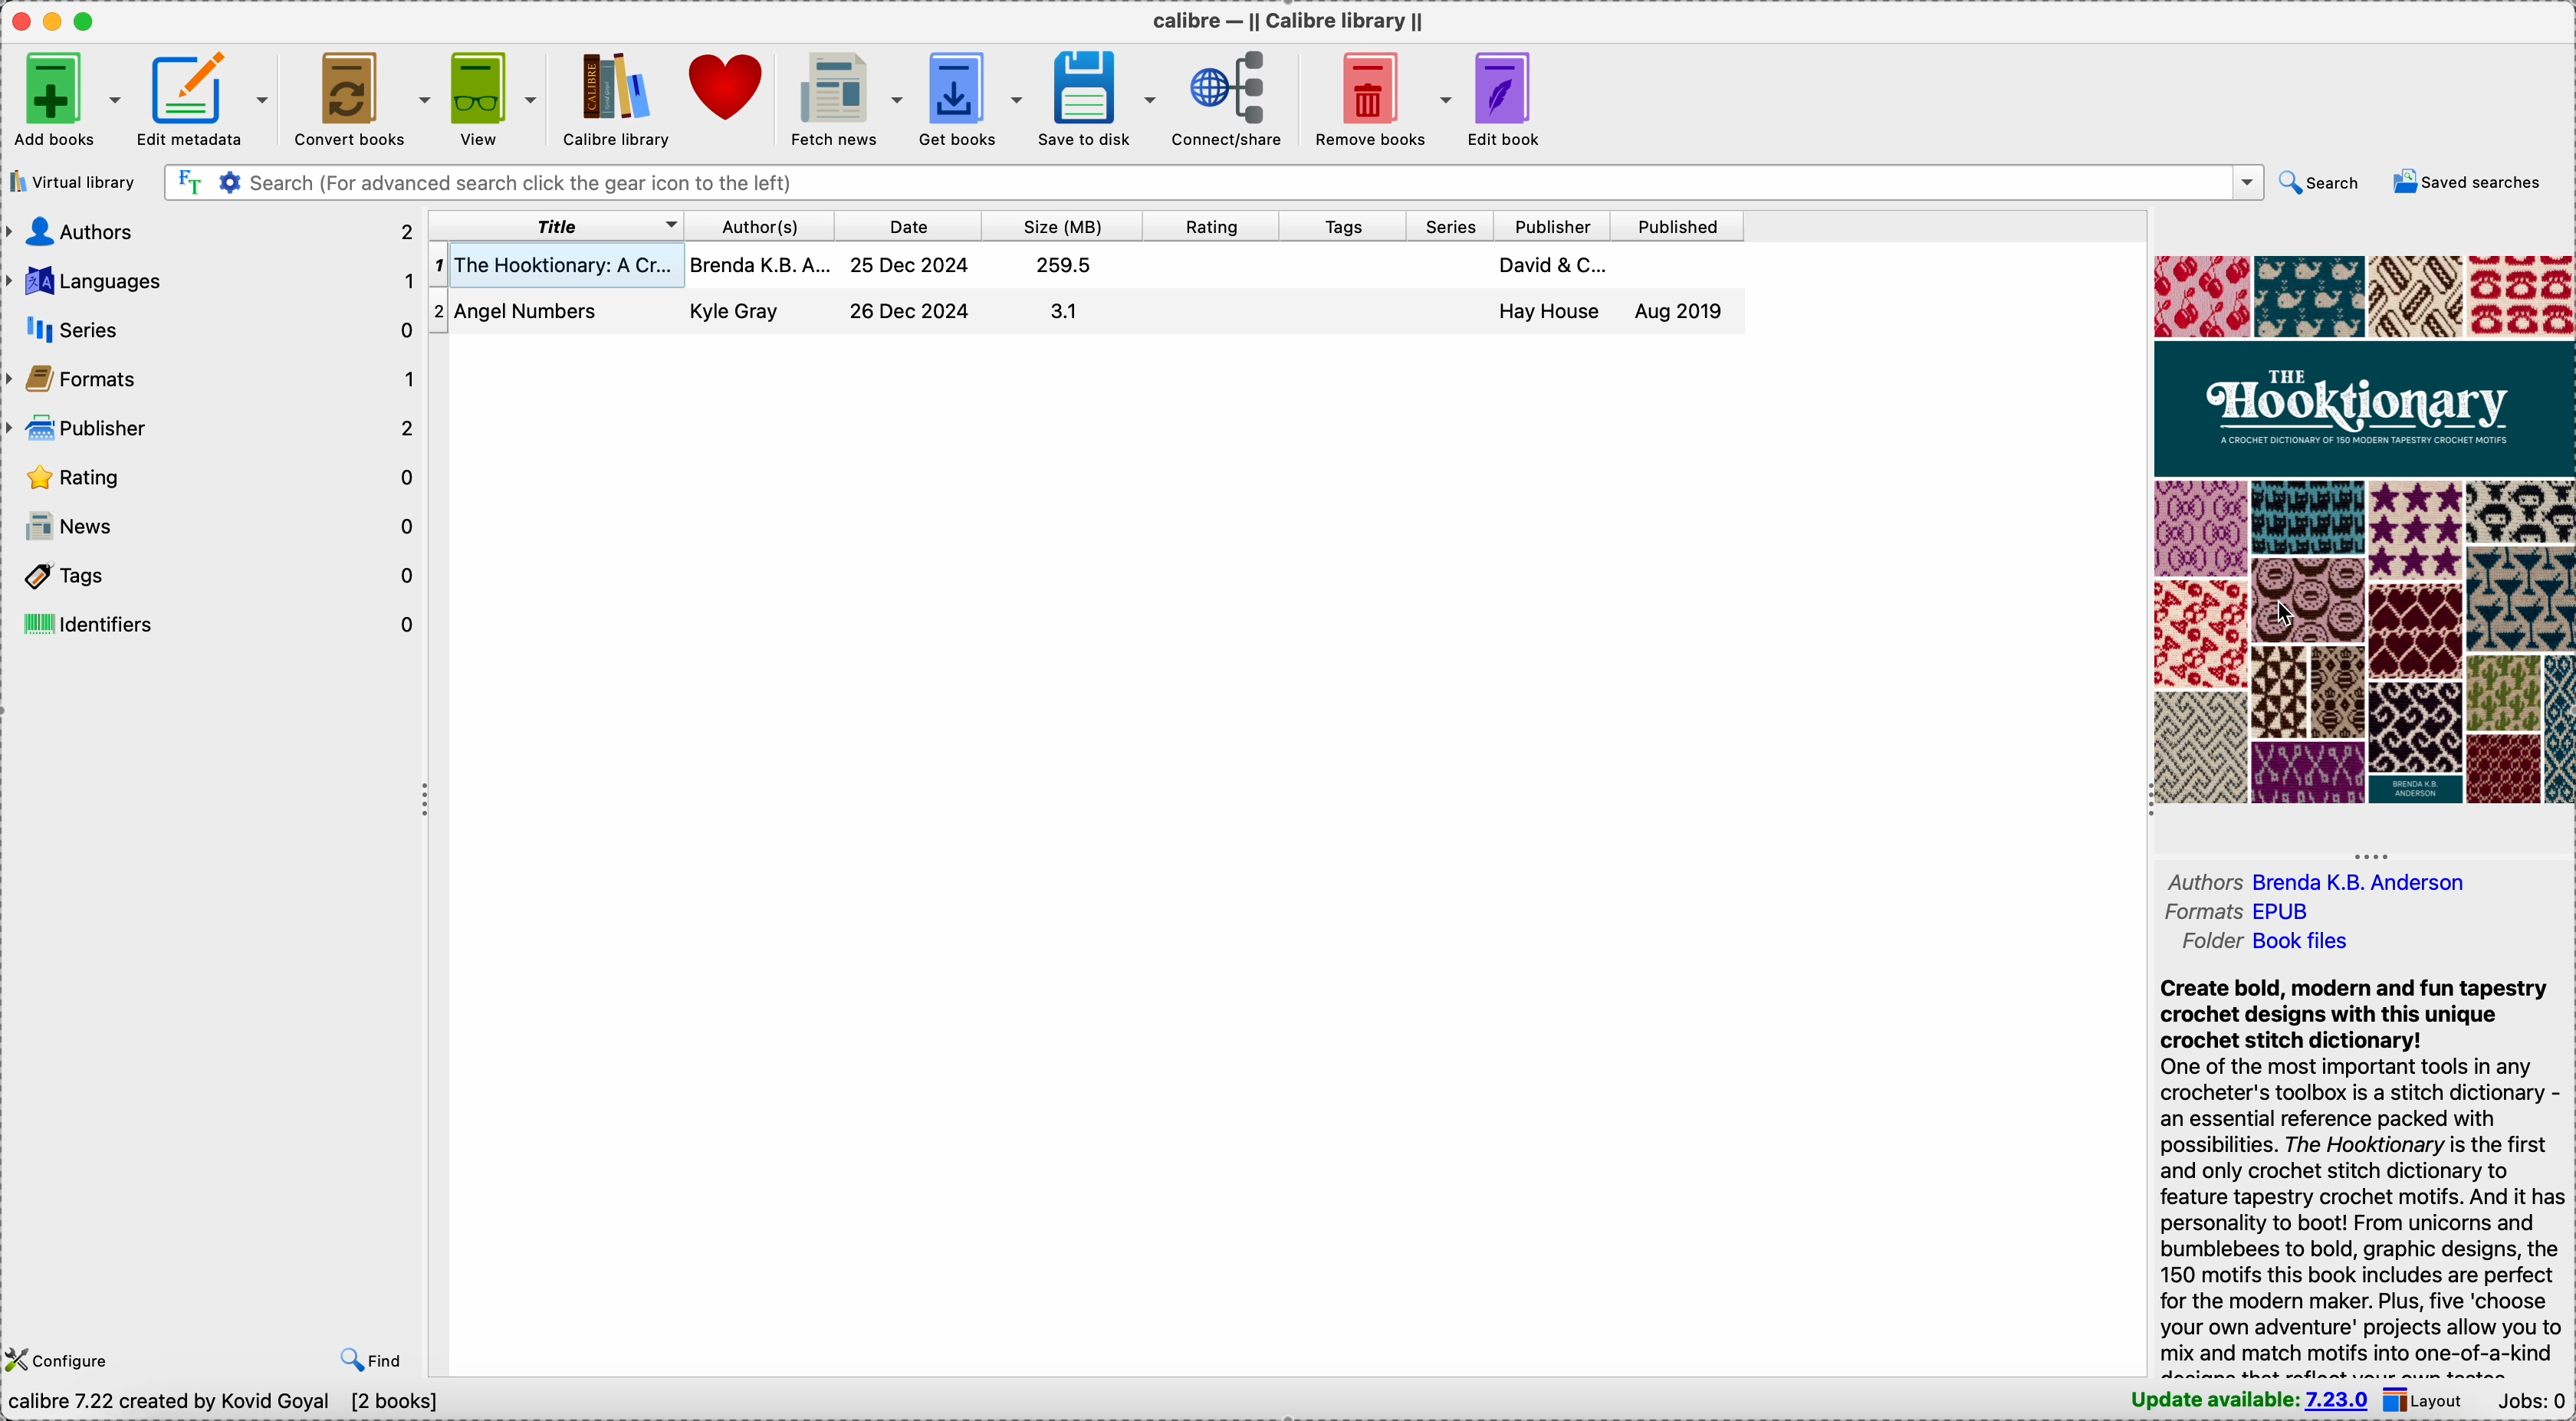 This screenshot has height=1421, width=2576. I want to click on update available, so click(2251, 1401).